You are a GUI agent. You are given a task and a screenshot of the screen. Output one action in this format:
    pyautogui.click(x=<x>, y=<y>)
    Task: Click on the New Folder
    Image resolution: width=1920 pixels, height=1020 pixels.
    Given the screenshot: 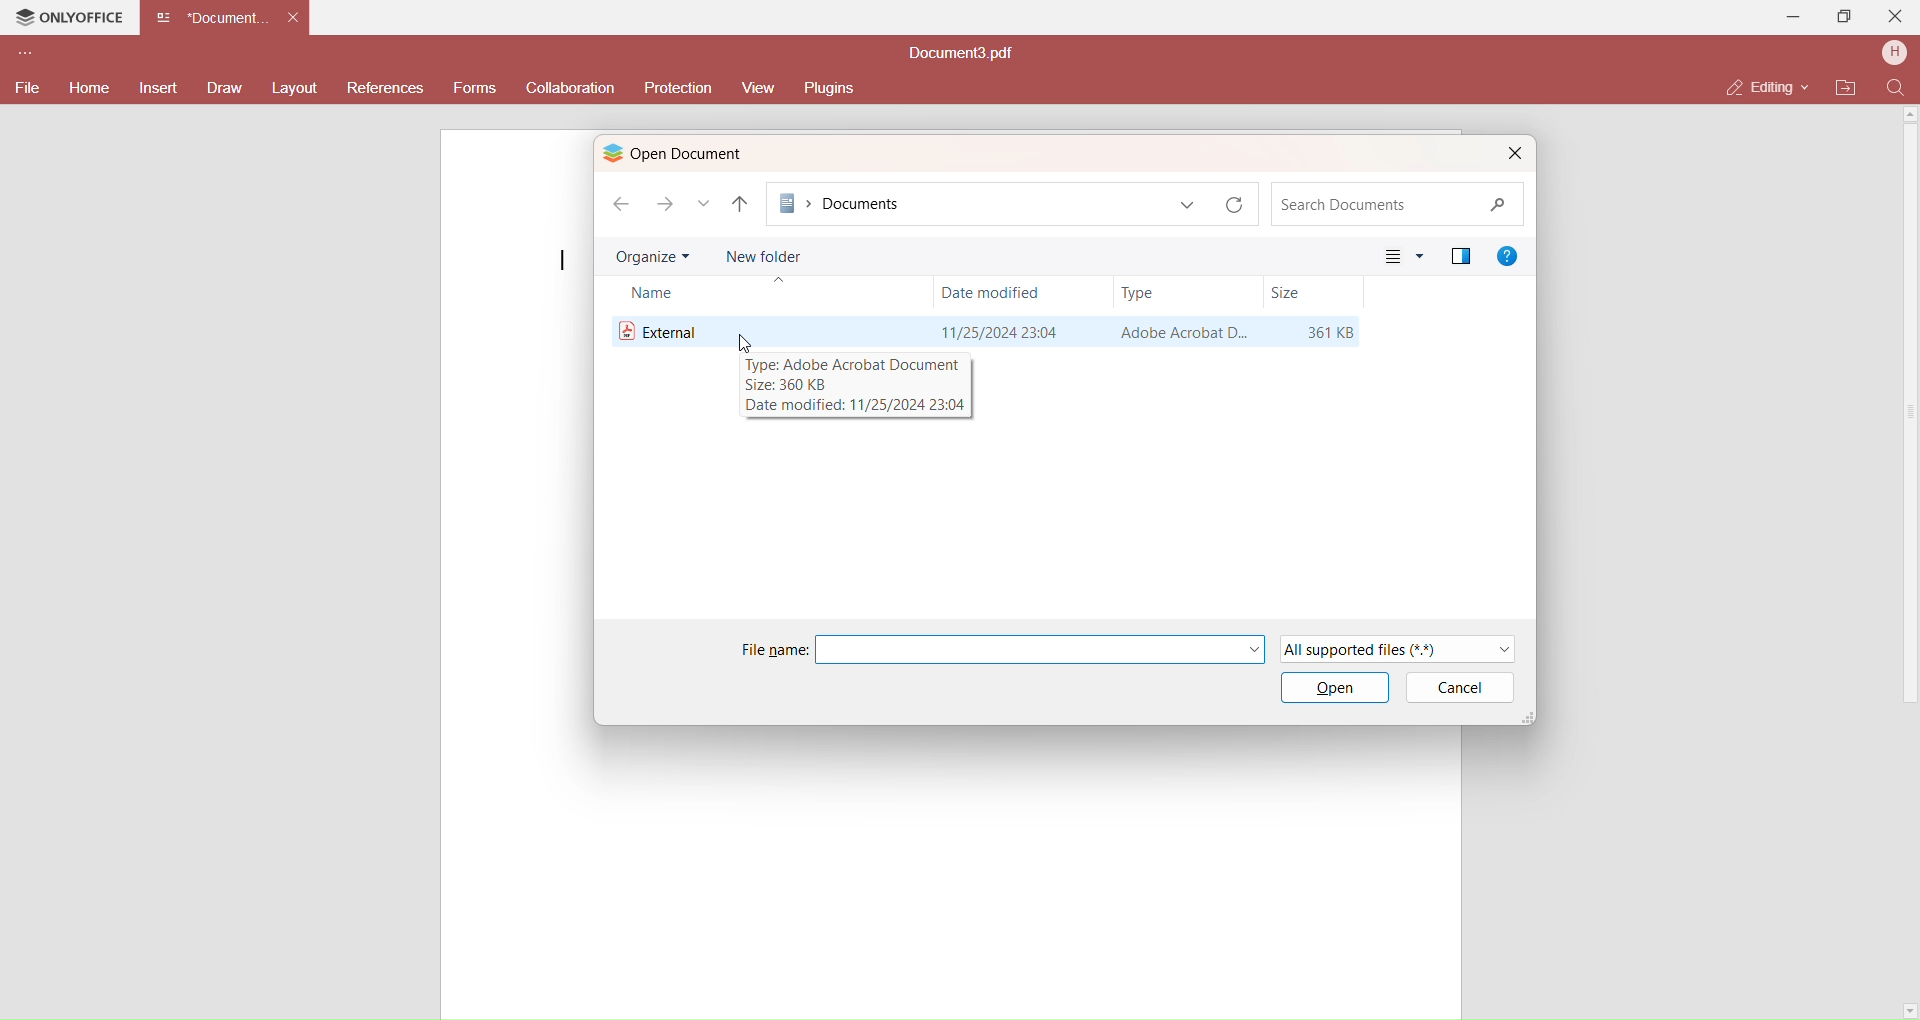 What is the action you would take?
    pyautogui.click(x=764, y=254)
    